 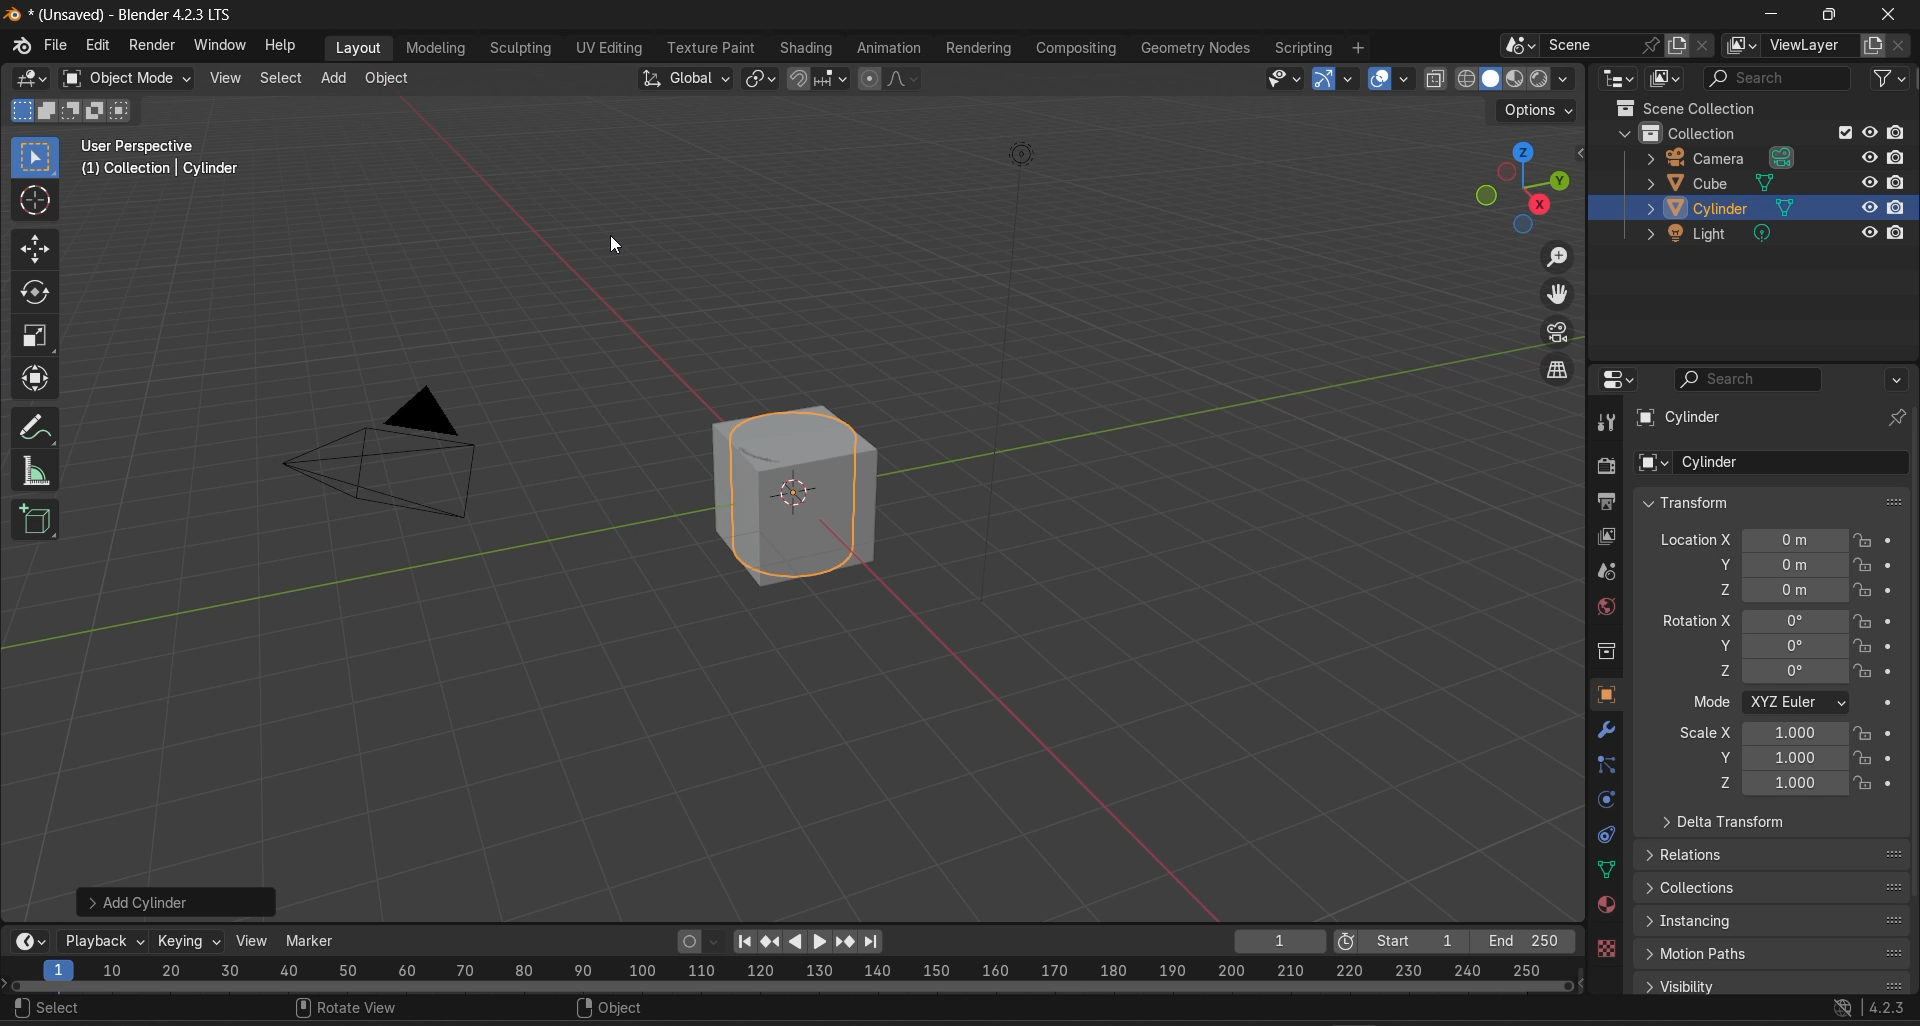 What do you see at coordinates (1607, 695) in the screenshot?
I see `object` at bounding box center [1607, 695].